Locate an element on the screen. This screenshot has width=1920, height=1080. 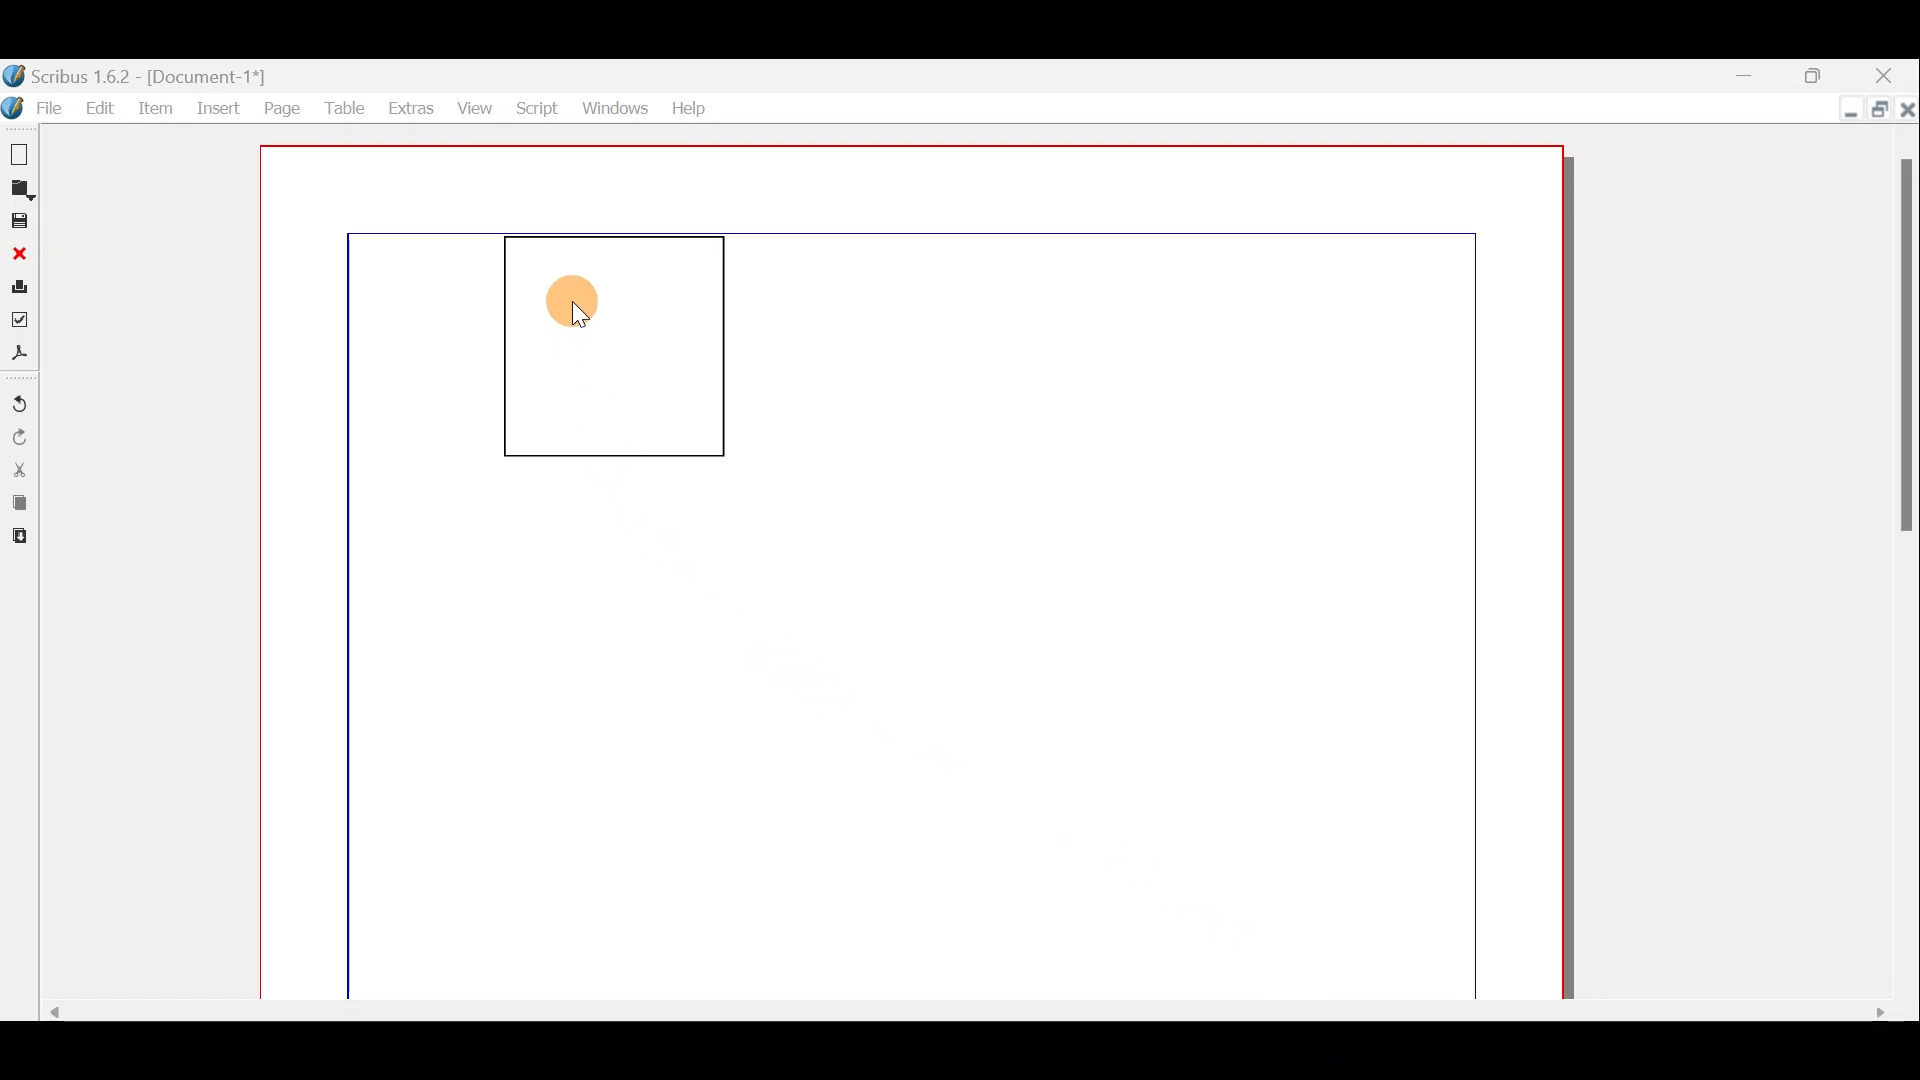
Maximise is located at coordinates (1815, 73).